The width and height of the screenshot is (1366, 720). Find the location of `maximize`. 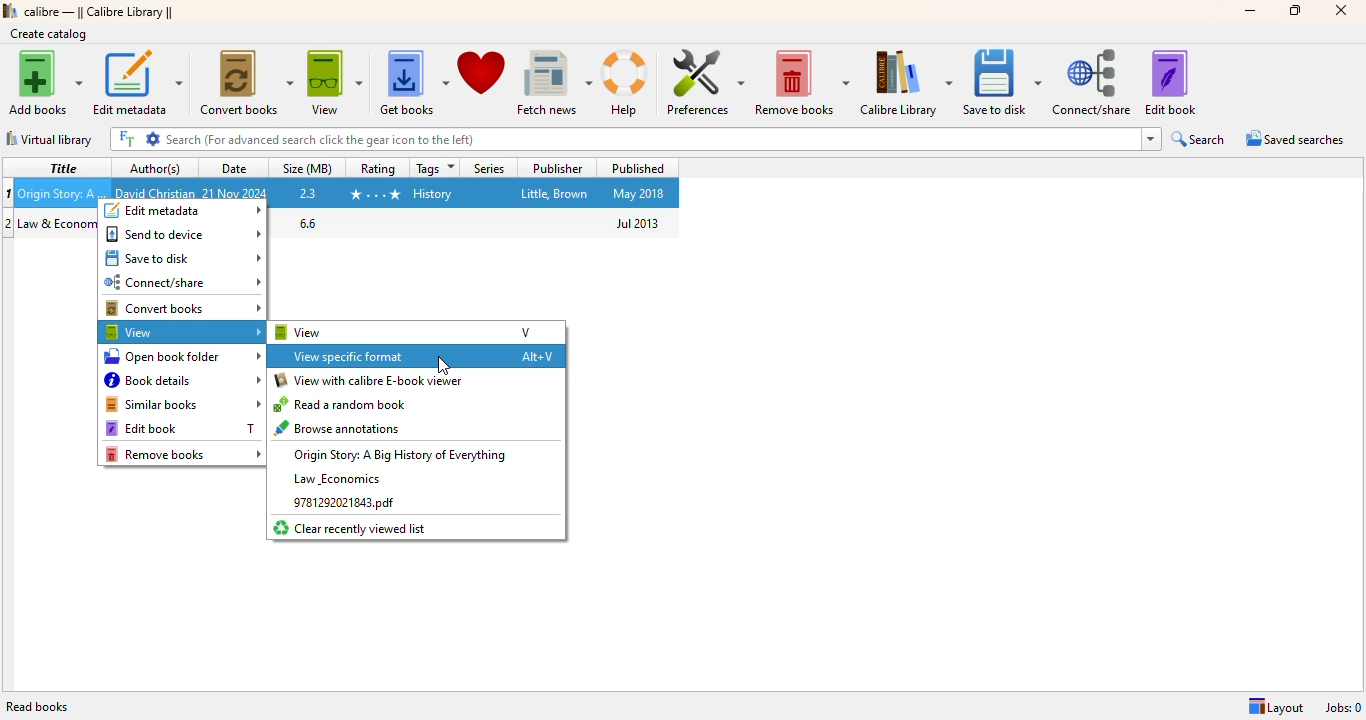

maximize is located at coordinates (1295, 11).